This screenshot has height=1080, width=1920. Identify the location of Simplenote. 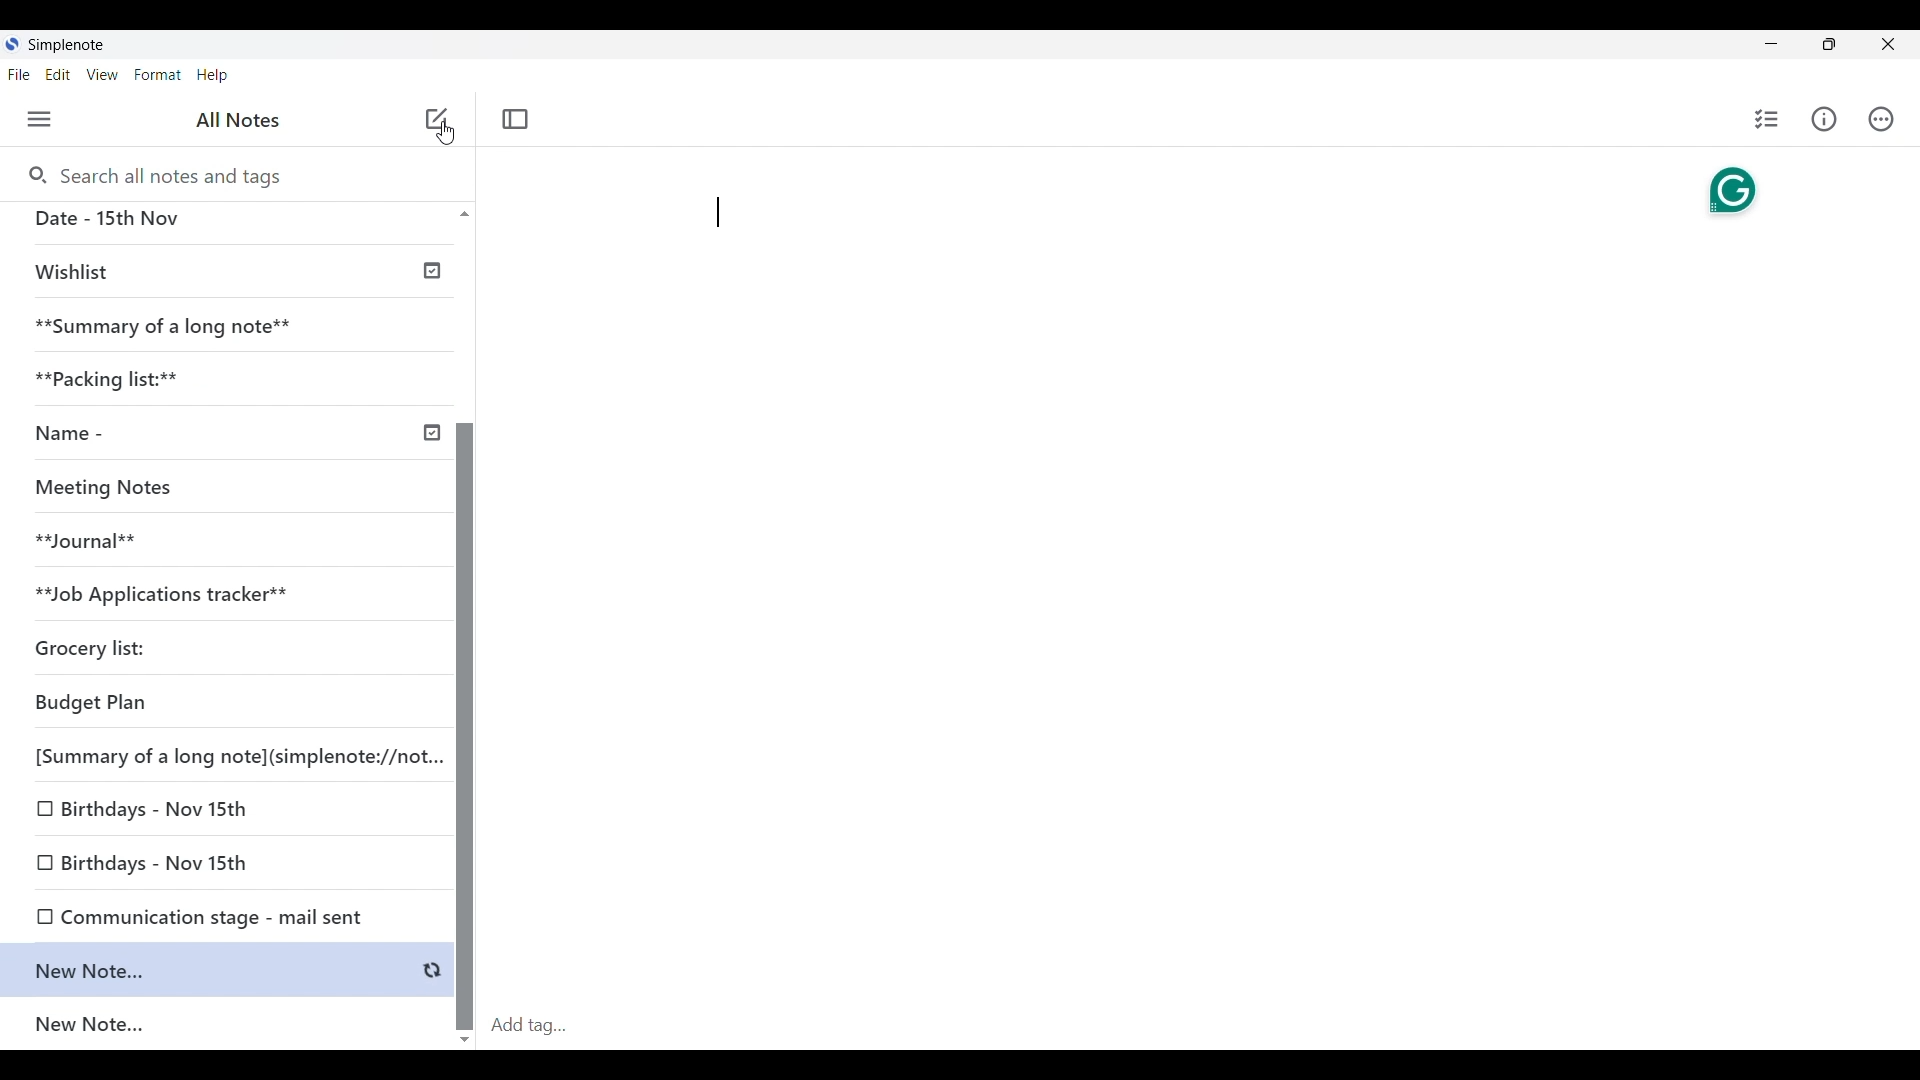
(64, 45).